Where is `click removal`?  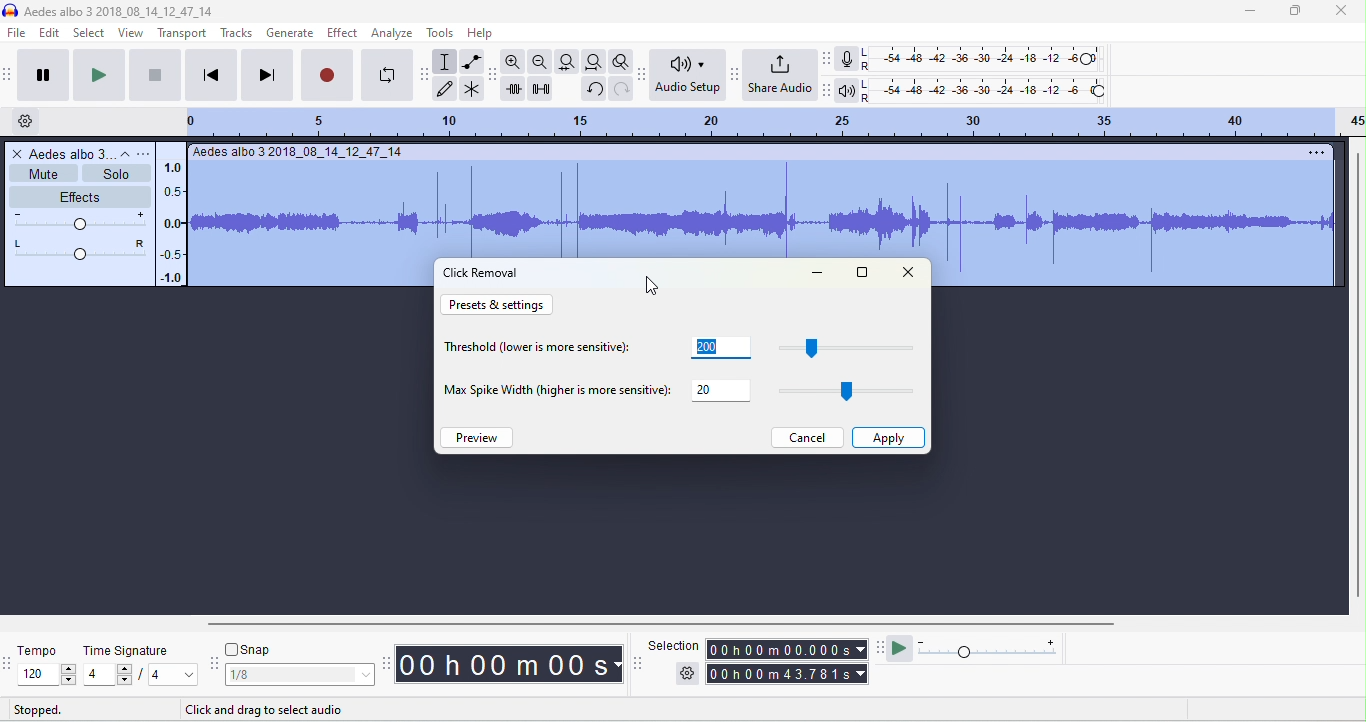
click removal is located at coordinates (484, 272).